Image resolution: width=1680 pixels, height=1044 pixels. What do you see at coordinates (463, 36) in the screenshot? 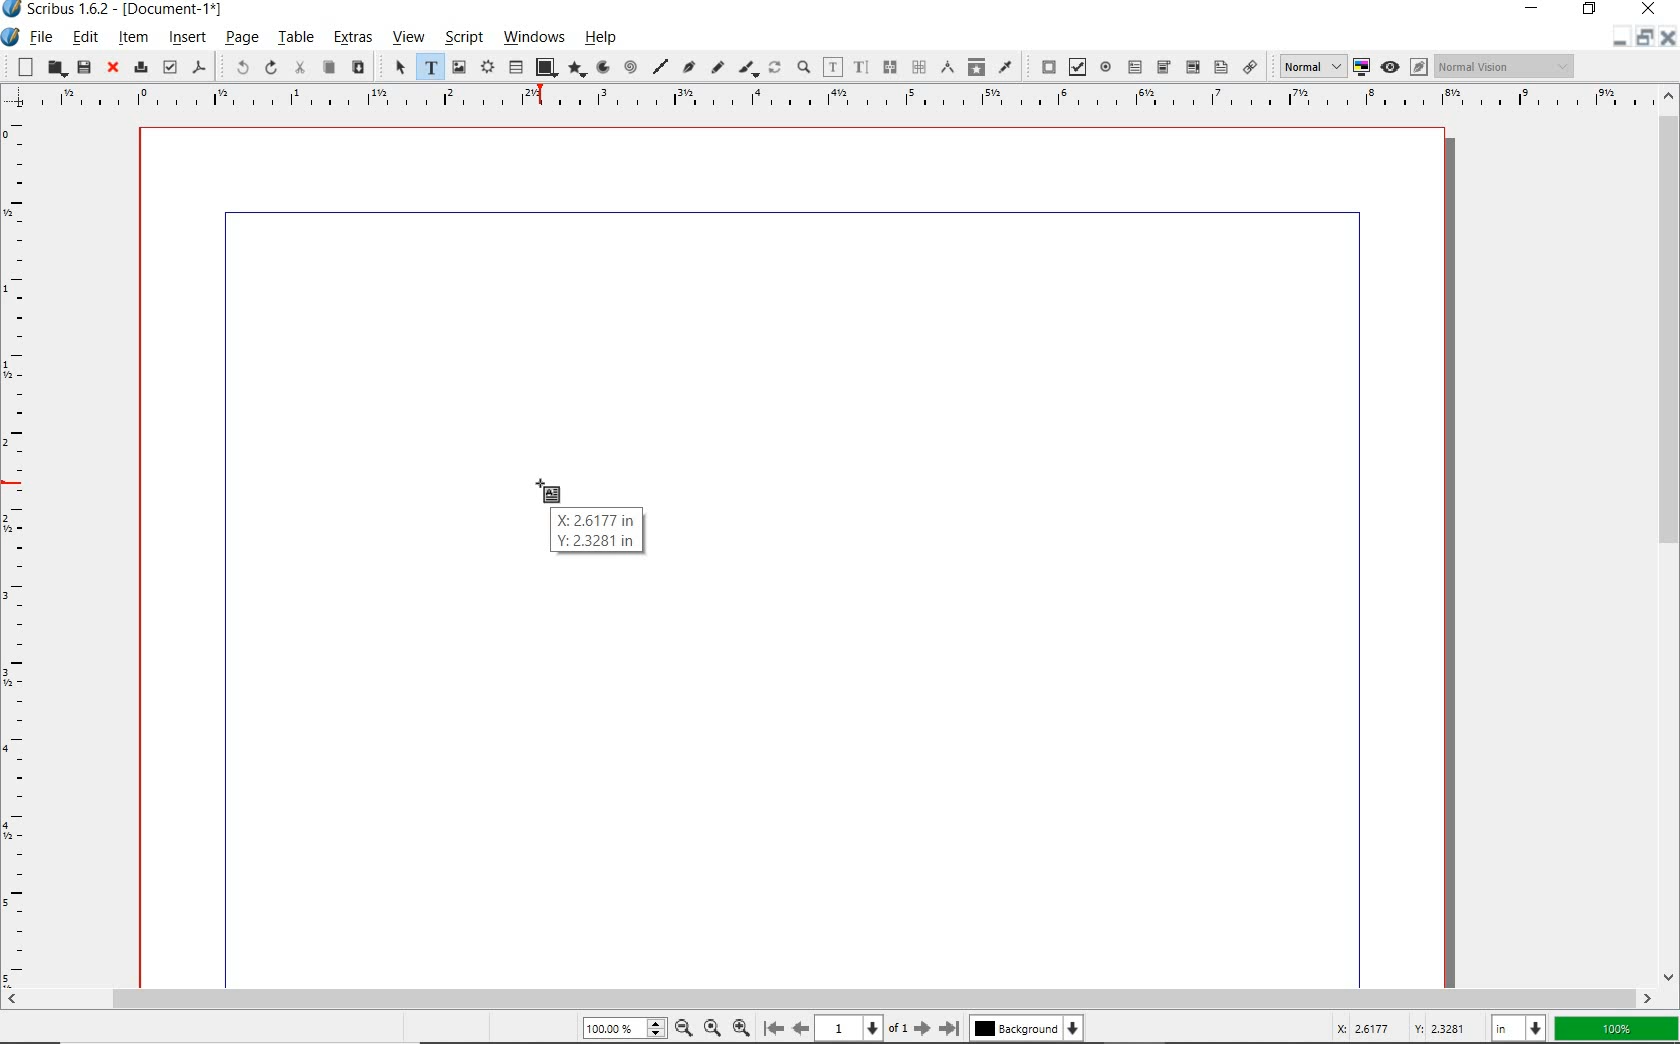
I see `script` at bounding box center [463, 36].